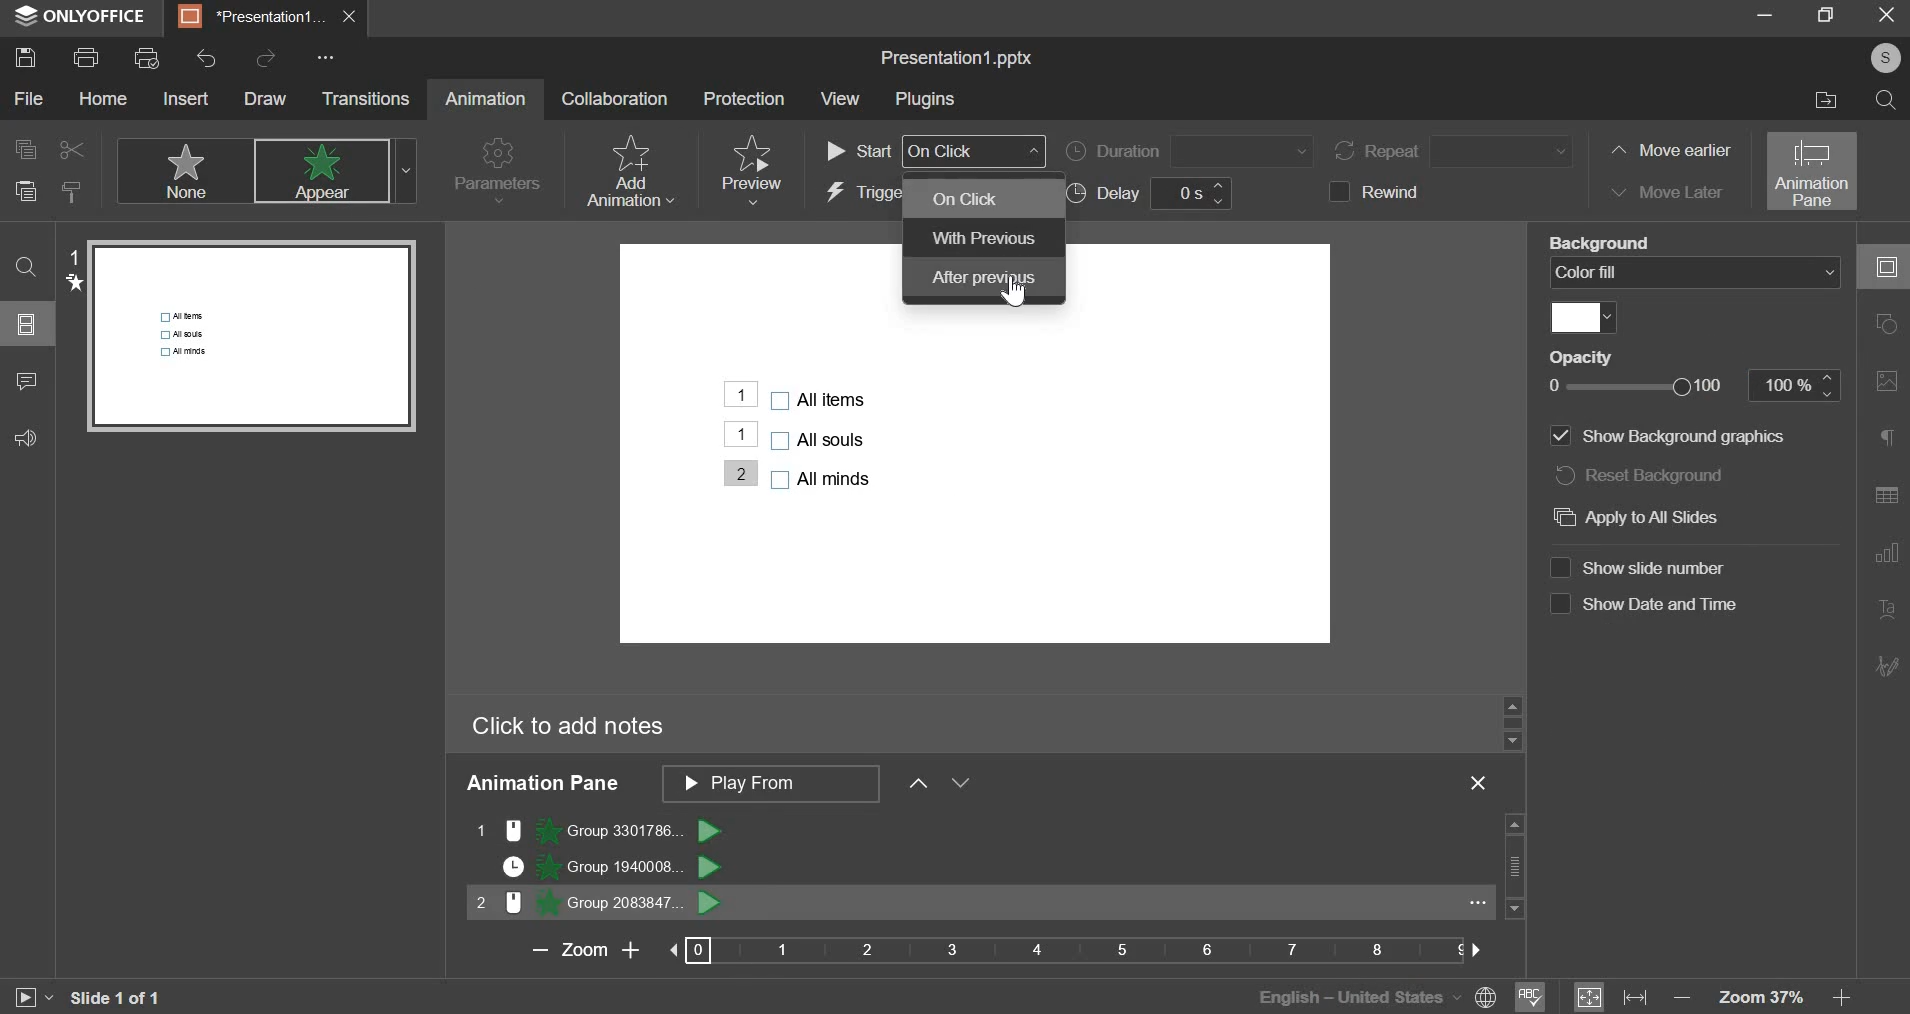  What do you see at coordinates (1582, 319) in the screenshot?
I see `fill color` at bounding box center [1582, 319].